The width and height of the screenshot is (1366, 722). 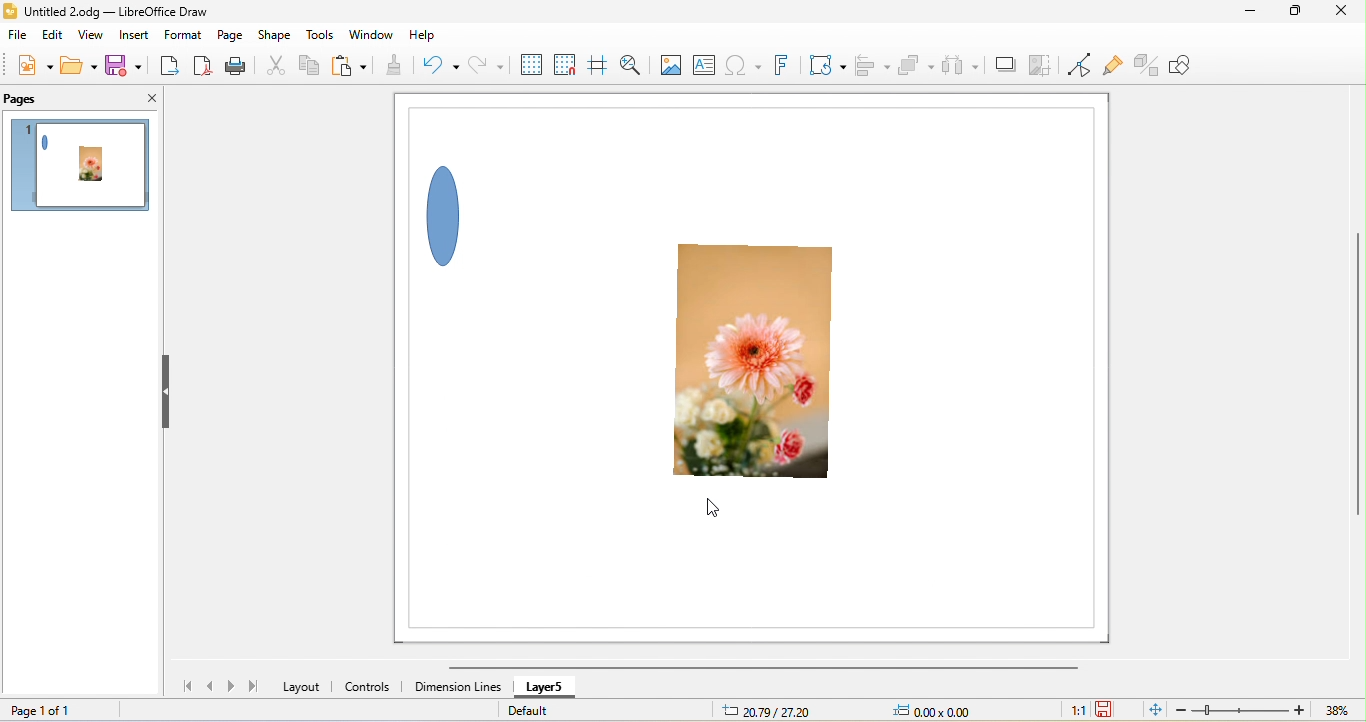 I want to click on hide, so click(x=168, y=393).